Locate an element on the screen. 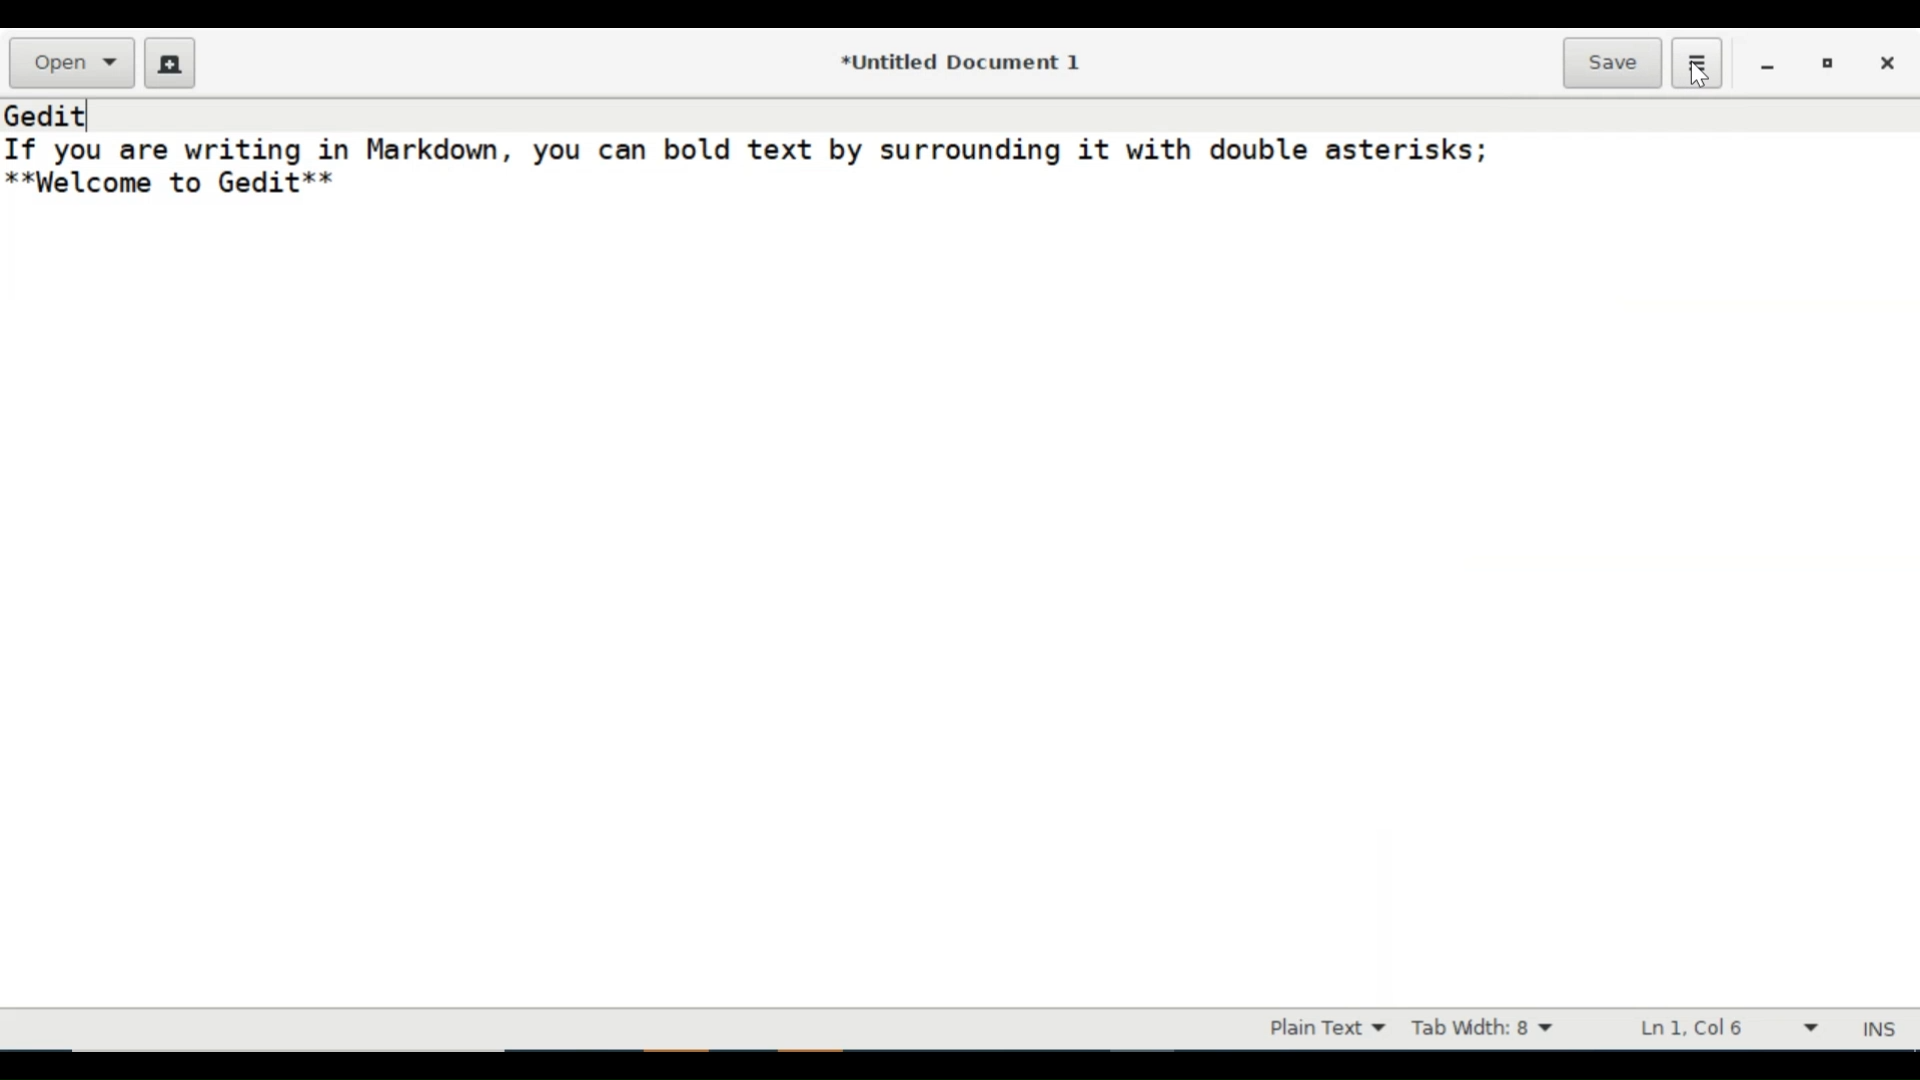 The image size is (1920, 1080). Create a new Document is located at coordinates (169, 62).